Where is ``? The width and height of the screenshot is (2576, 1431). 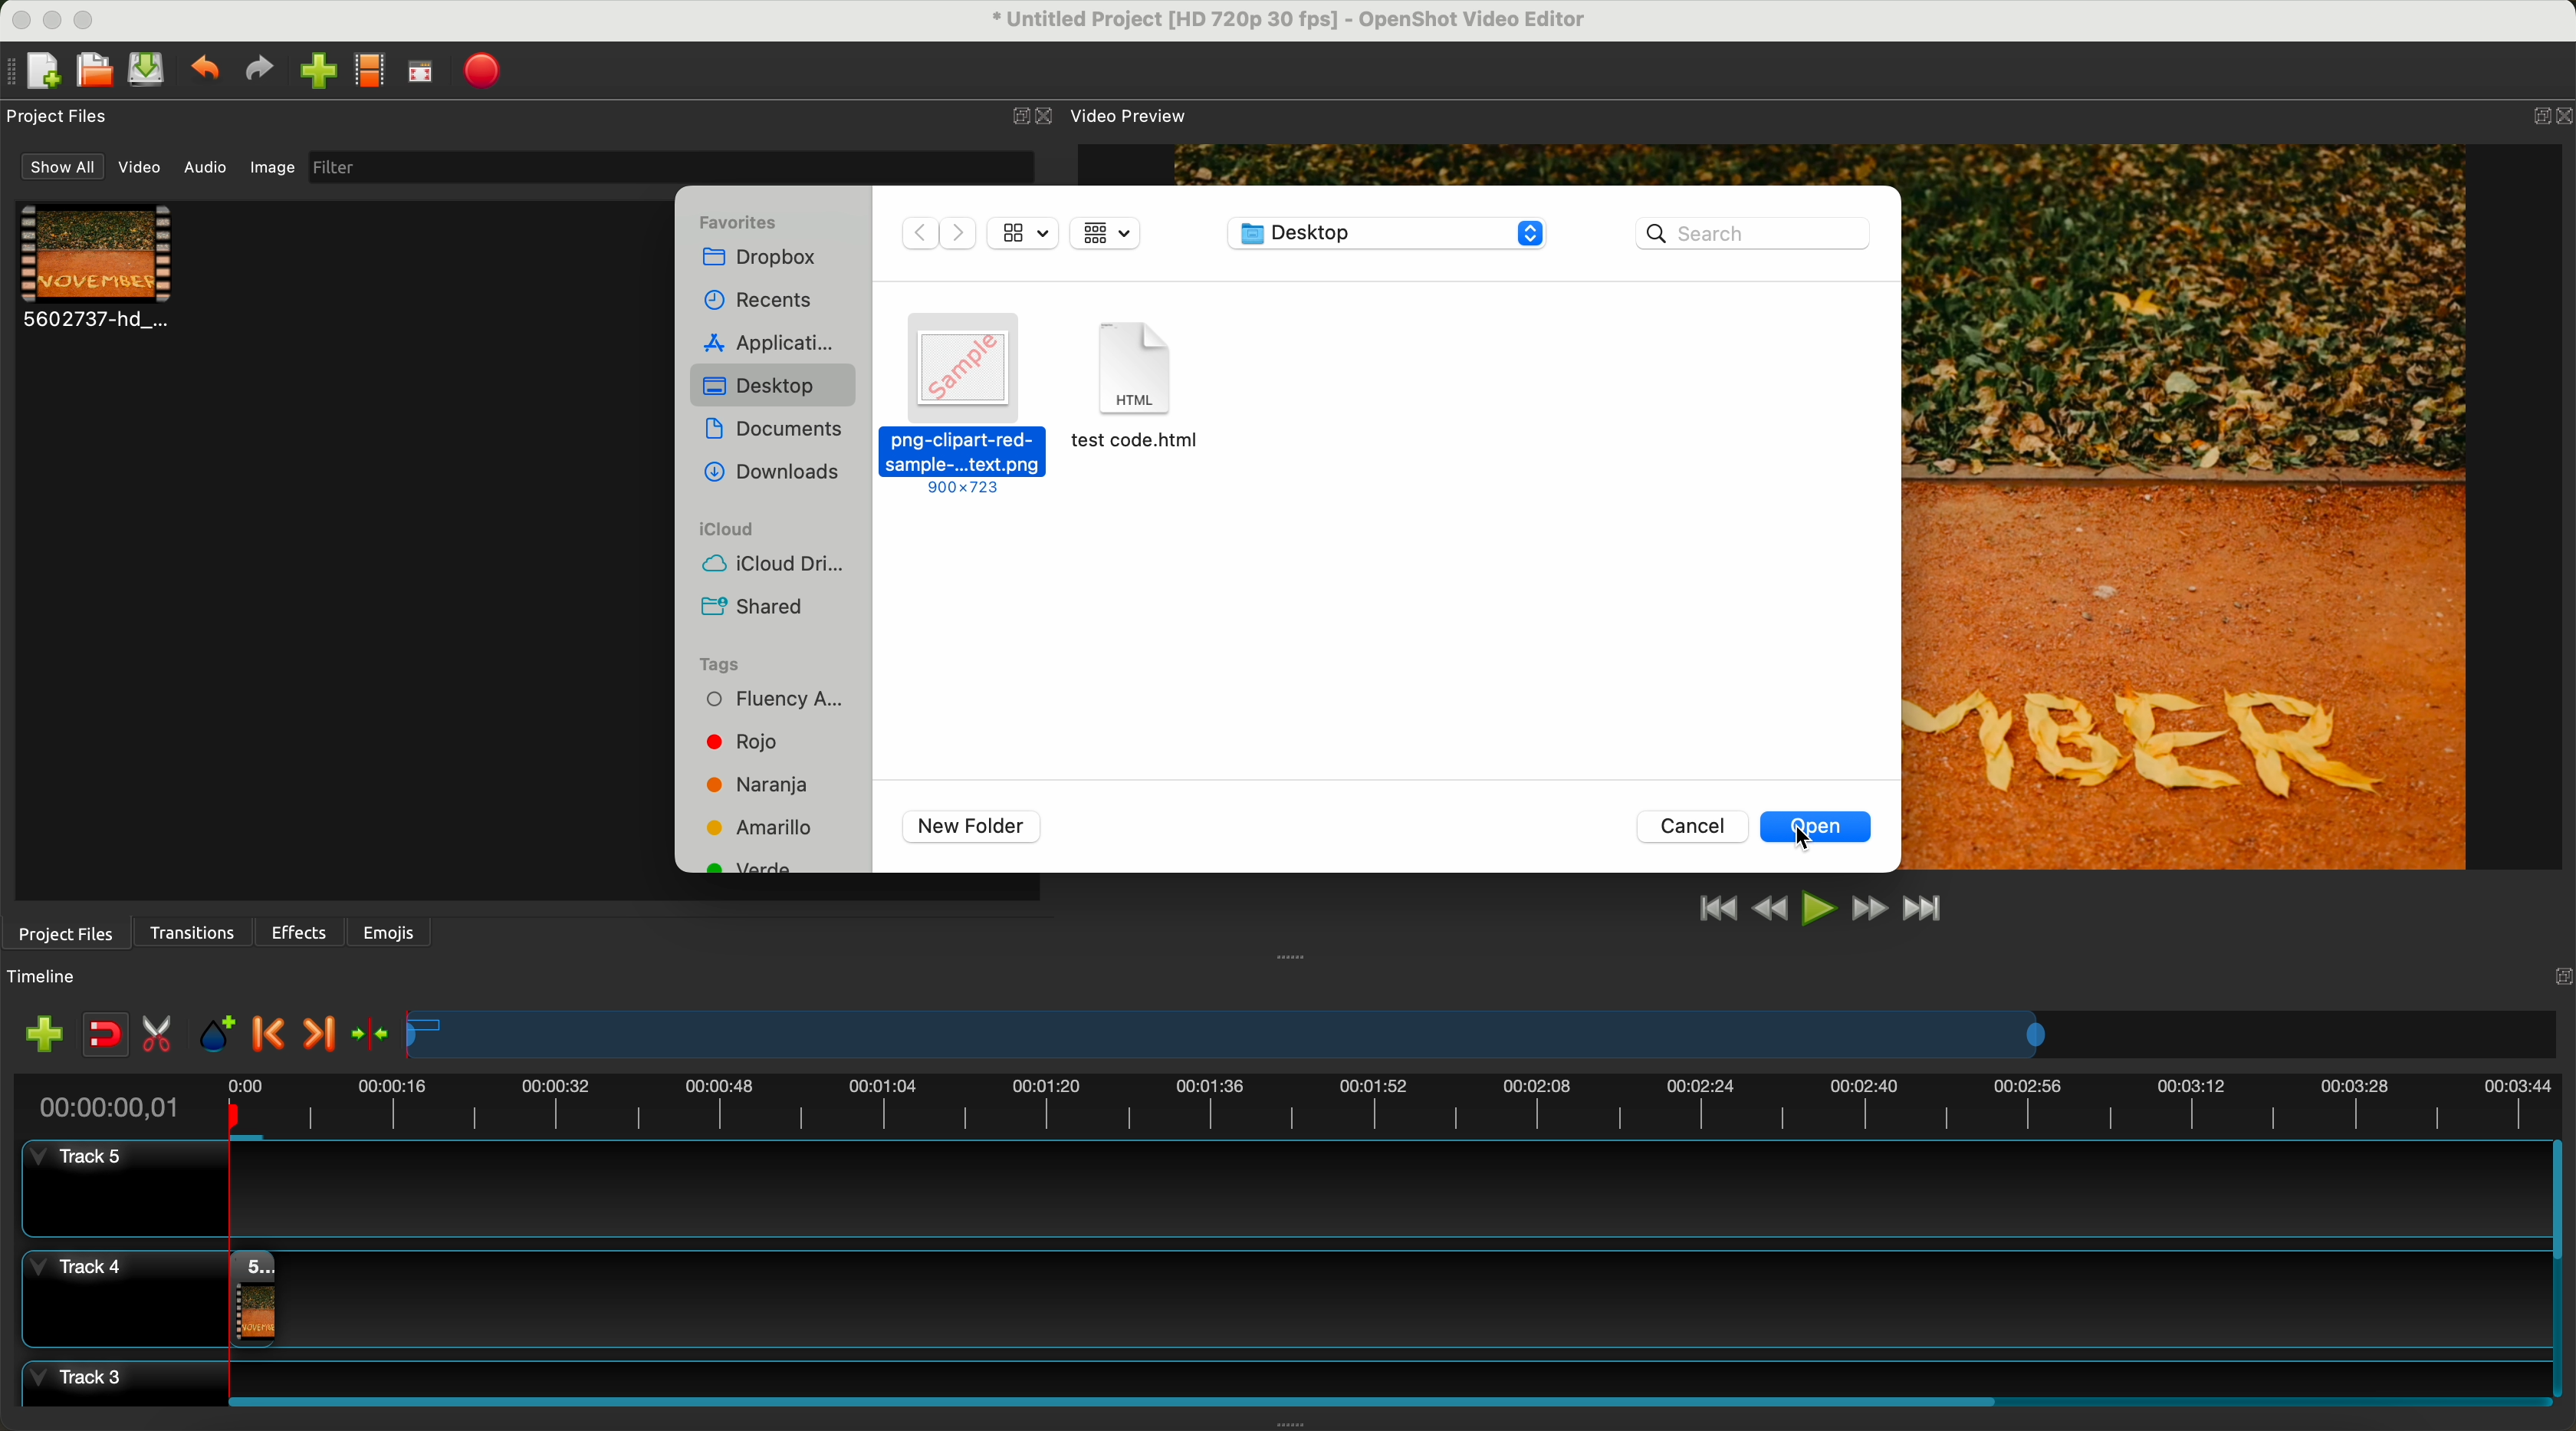
 is located at coordinates (2557, 974).